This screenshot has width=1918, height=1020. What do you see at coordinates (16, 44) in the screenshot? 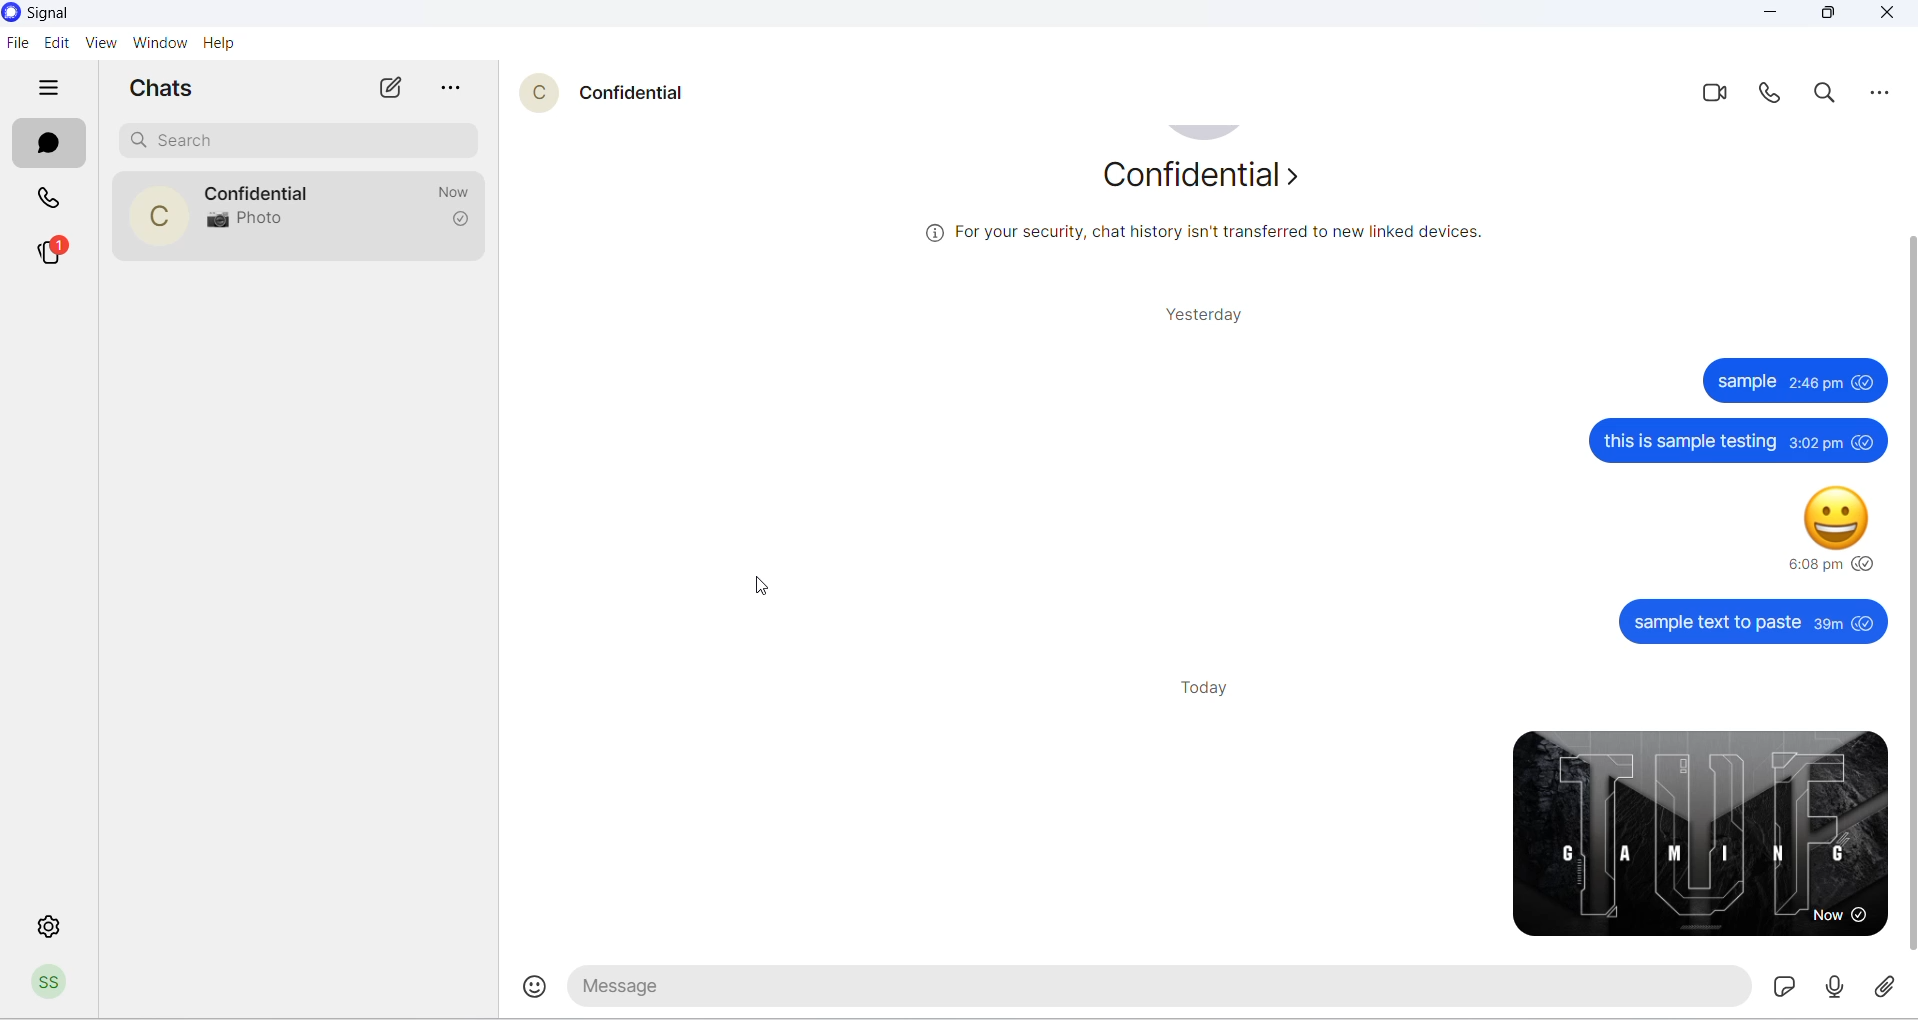
I see `file` at bounding box center [16, 44].